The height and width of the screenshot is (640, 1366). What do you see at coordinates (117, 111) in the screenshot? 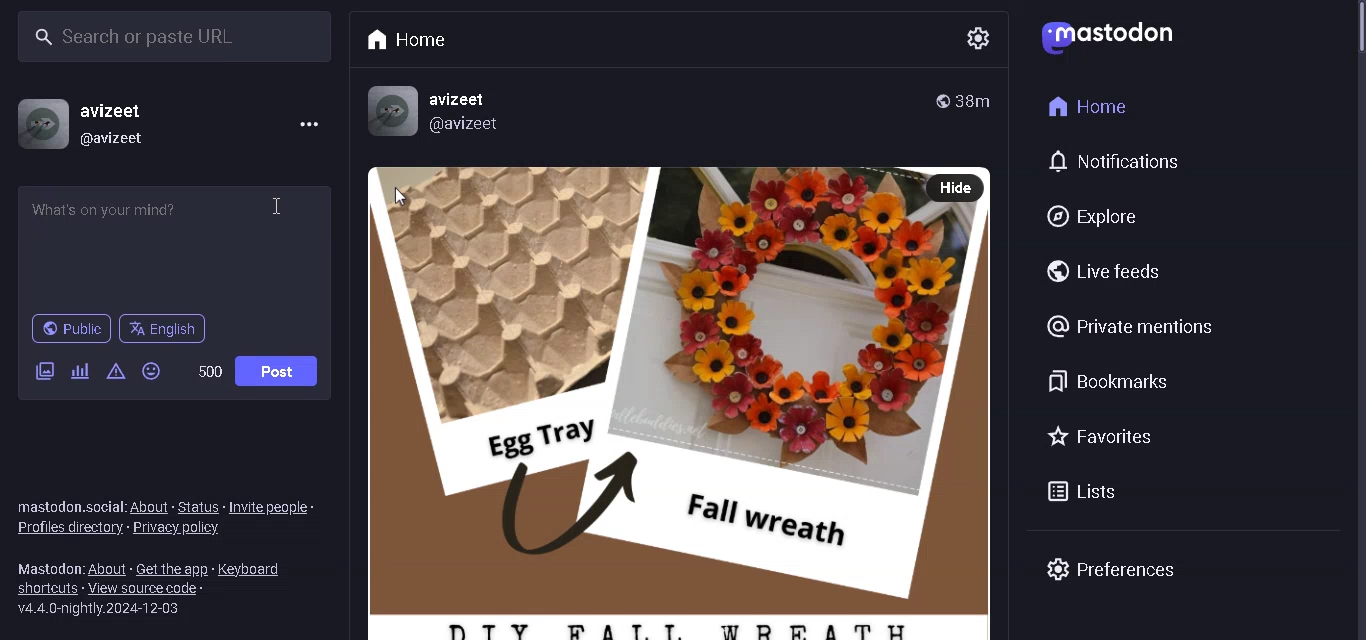
I see `username` at bounding box center [117, 111].